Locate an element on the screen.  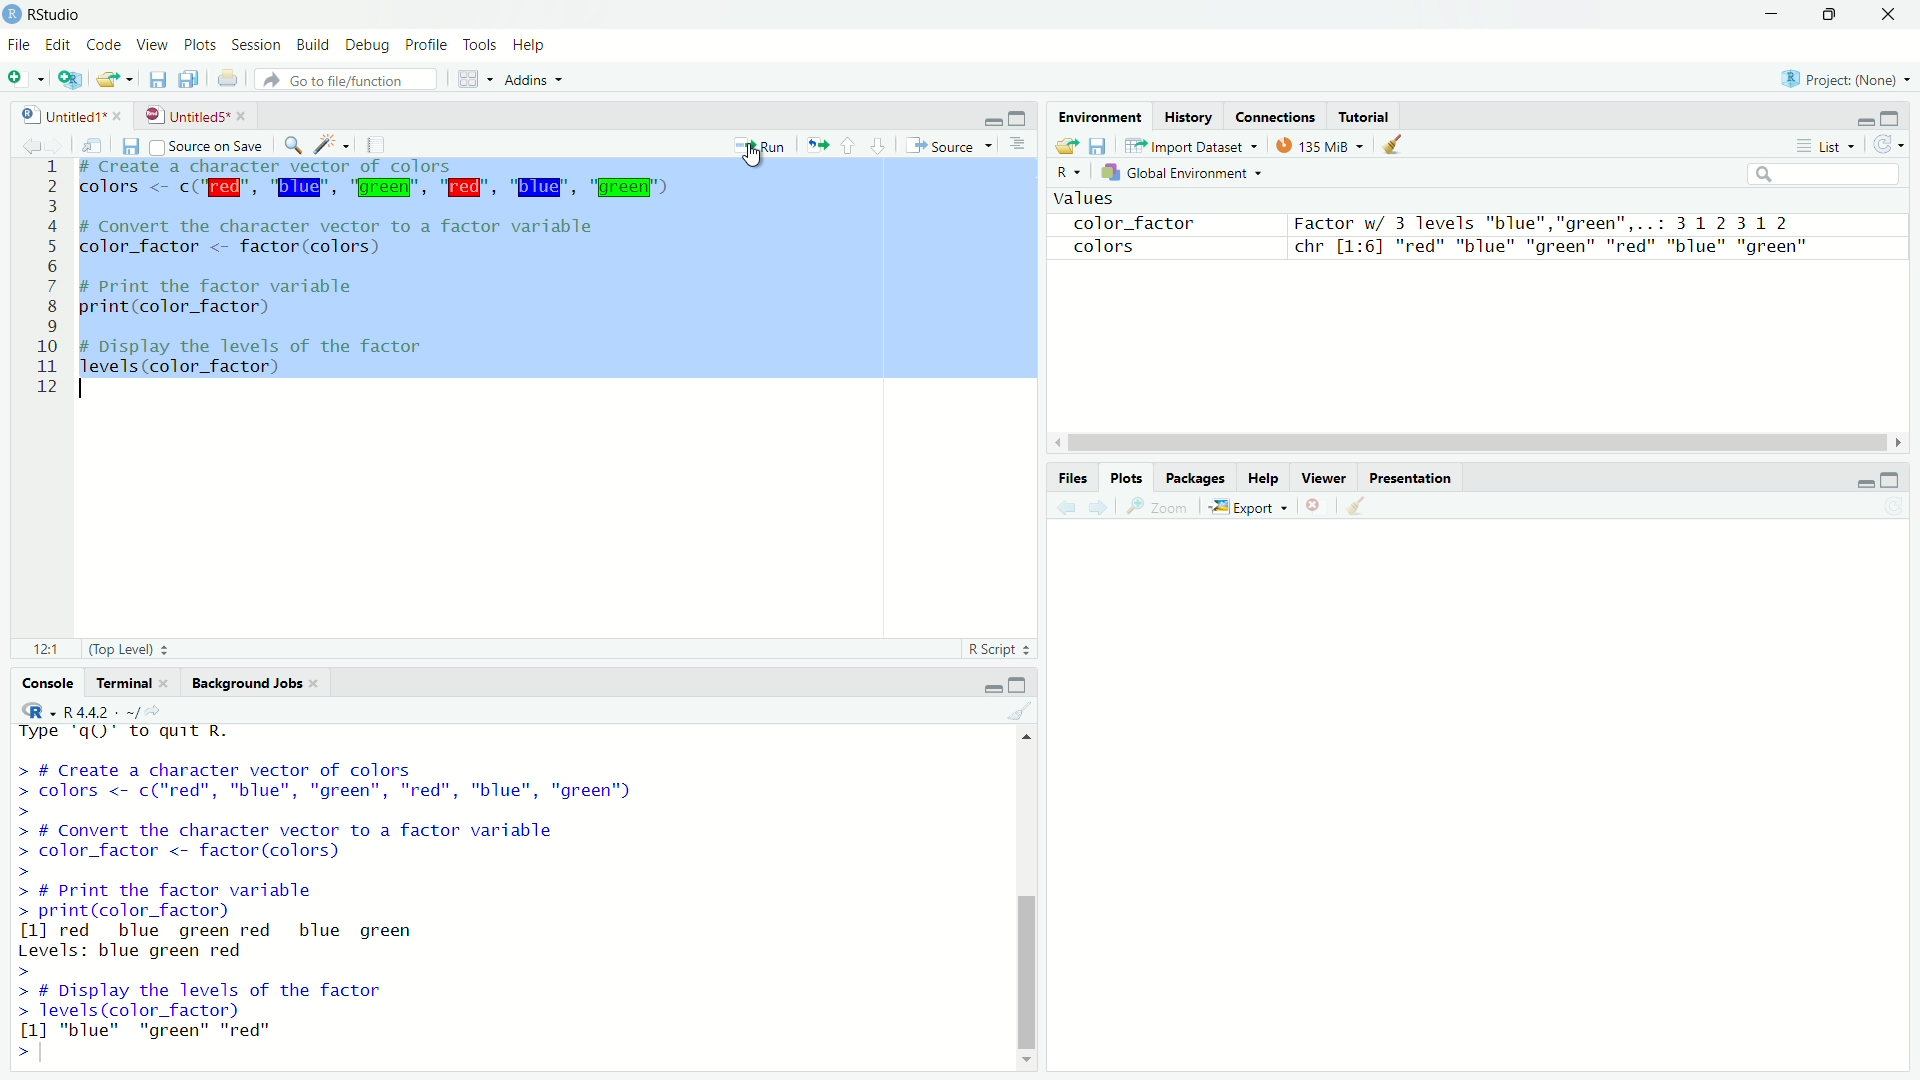
minimize is located at coordinates (982, 684).